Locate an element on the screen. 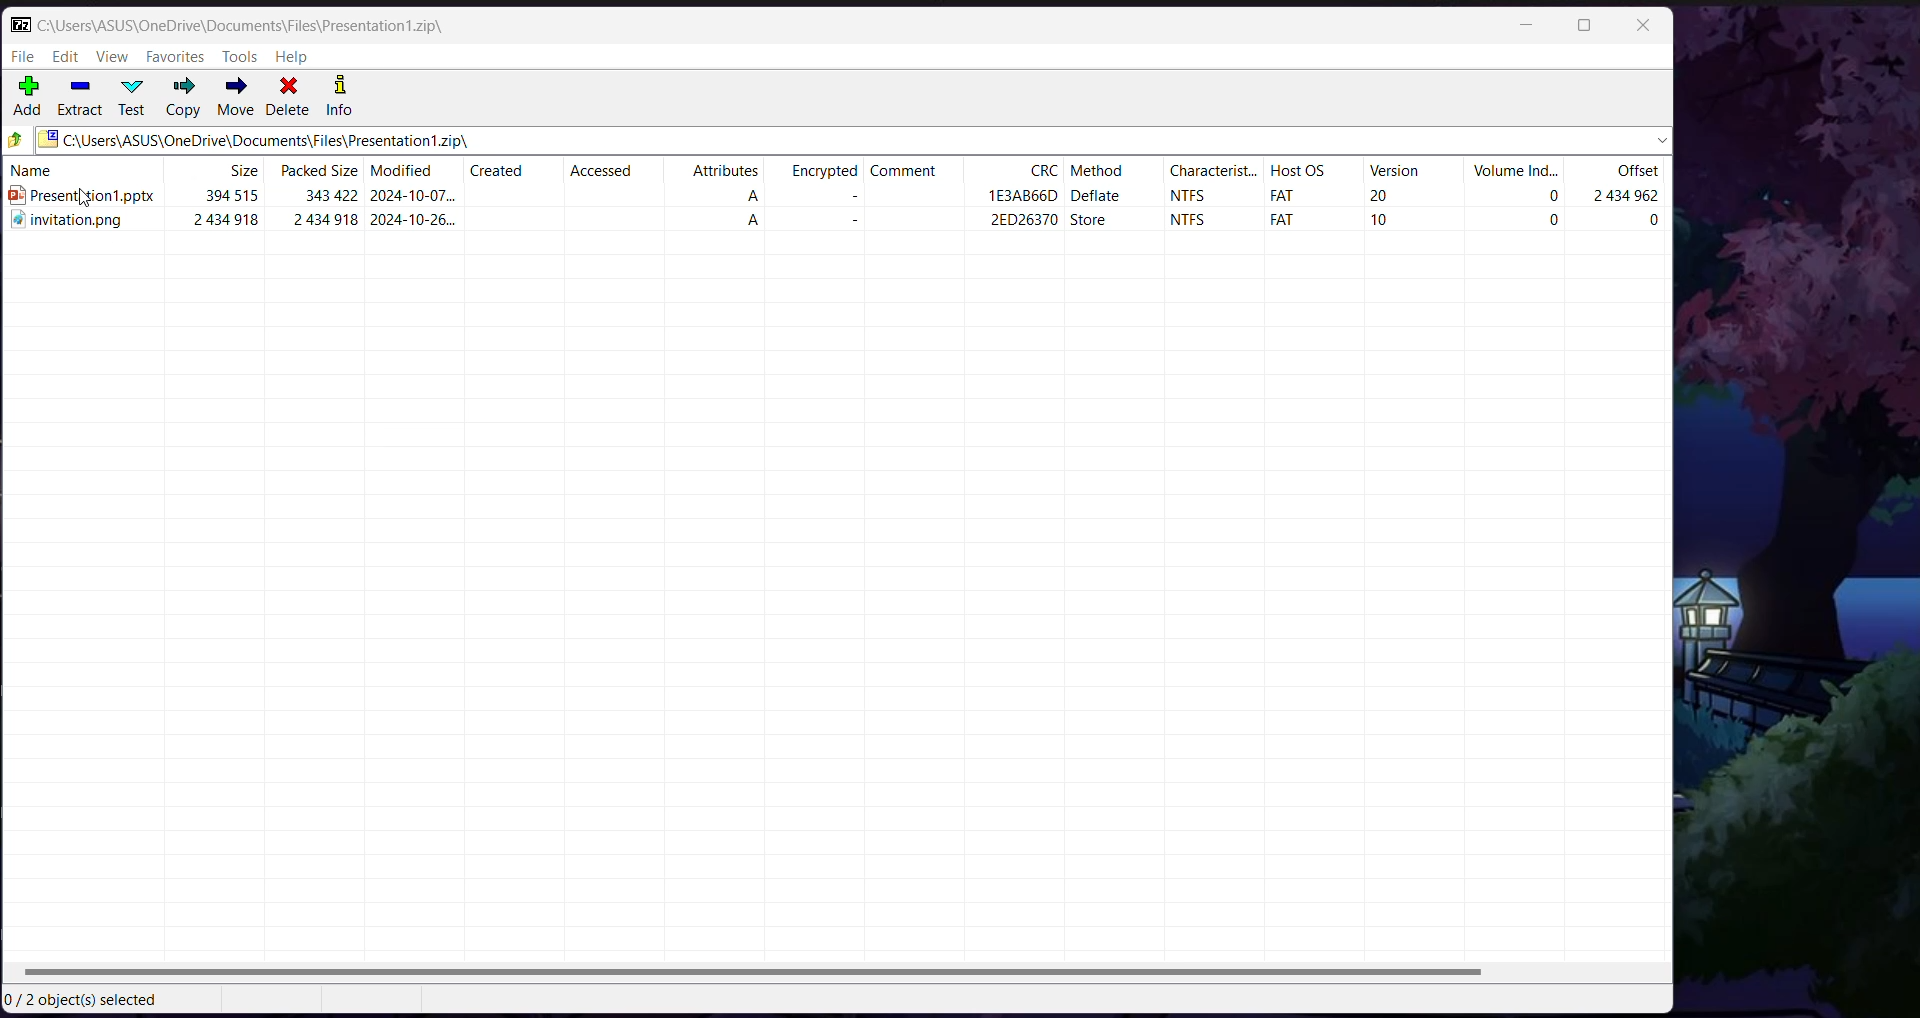  Offset is located at coordinates (1635, 172).